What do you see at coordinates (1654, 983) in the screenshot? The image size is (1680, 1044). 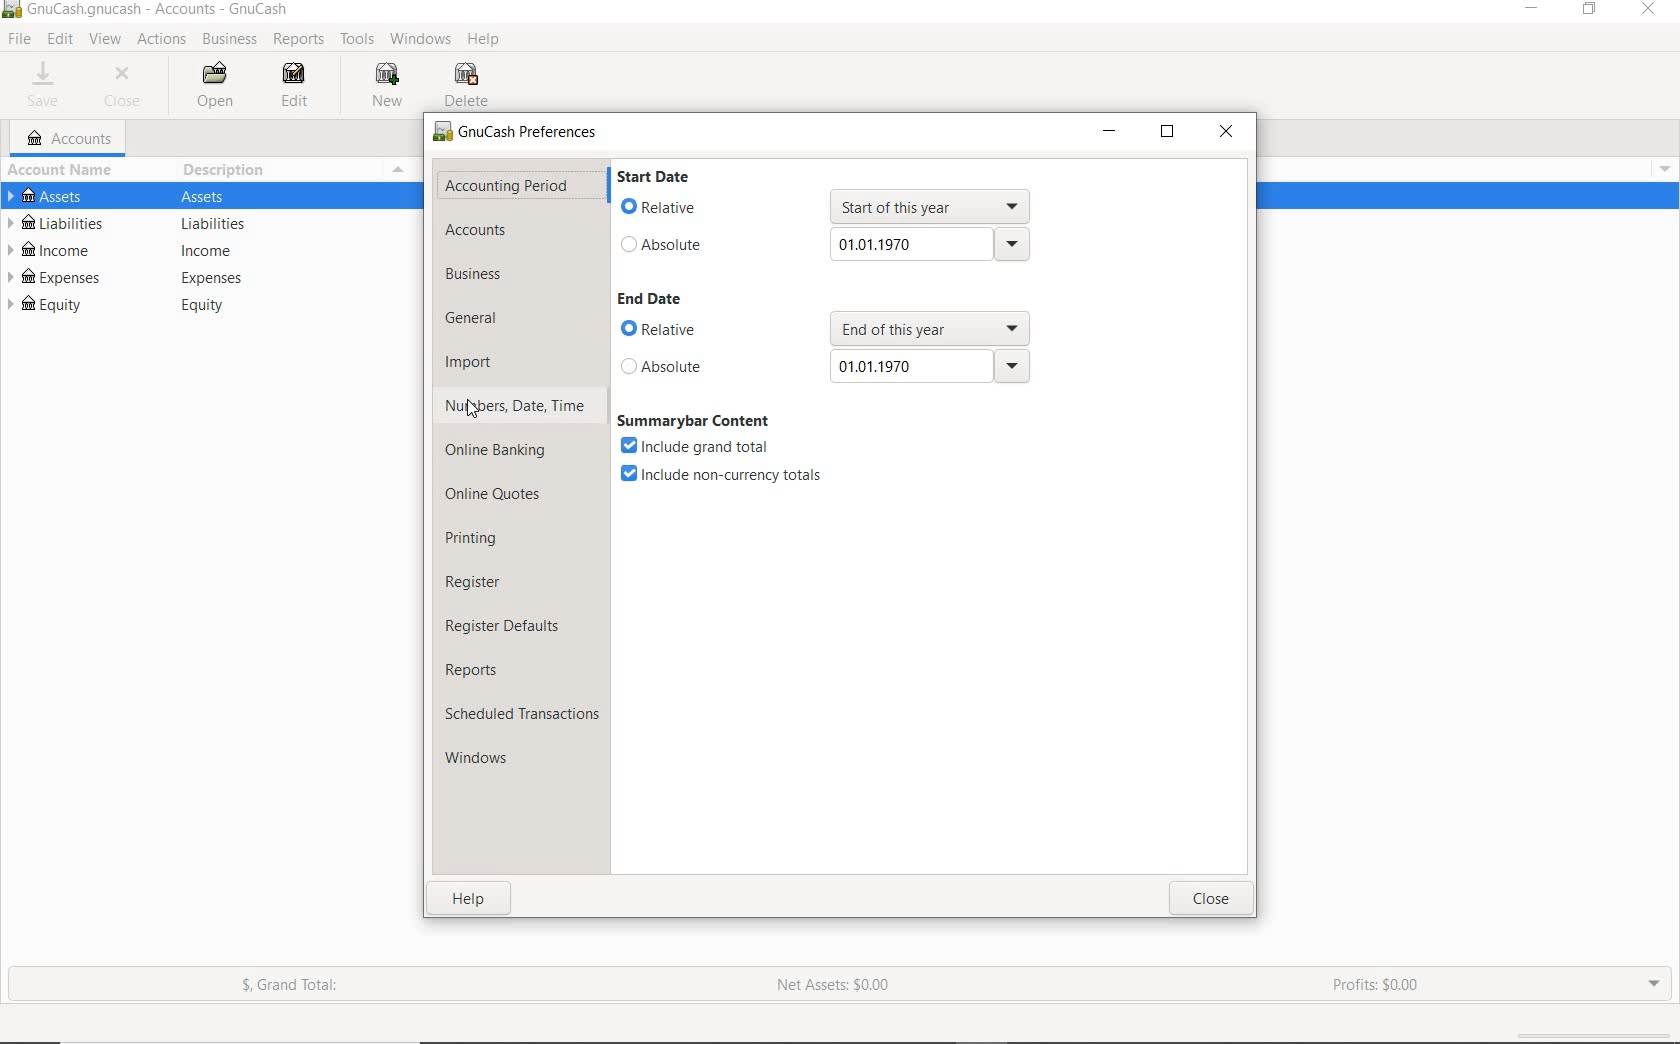 I see `EXPAND` at bounding box center [1654, 983].